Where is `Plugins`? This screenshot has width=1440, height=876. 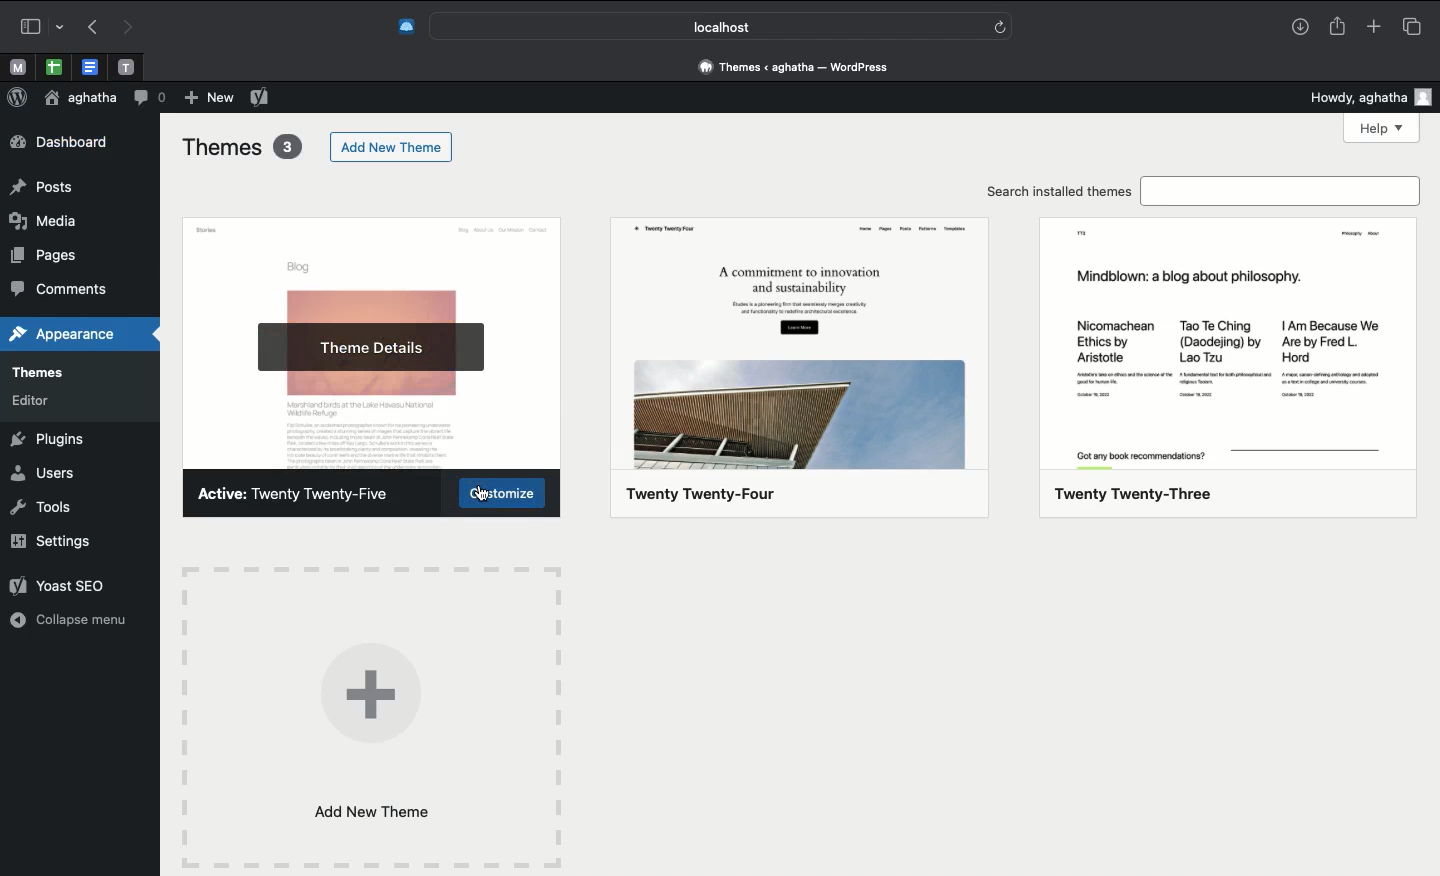 Plugins is located at coordinates (51, 442).